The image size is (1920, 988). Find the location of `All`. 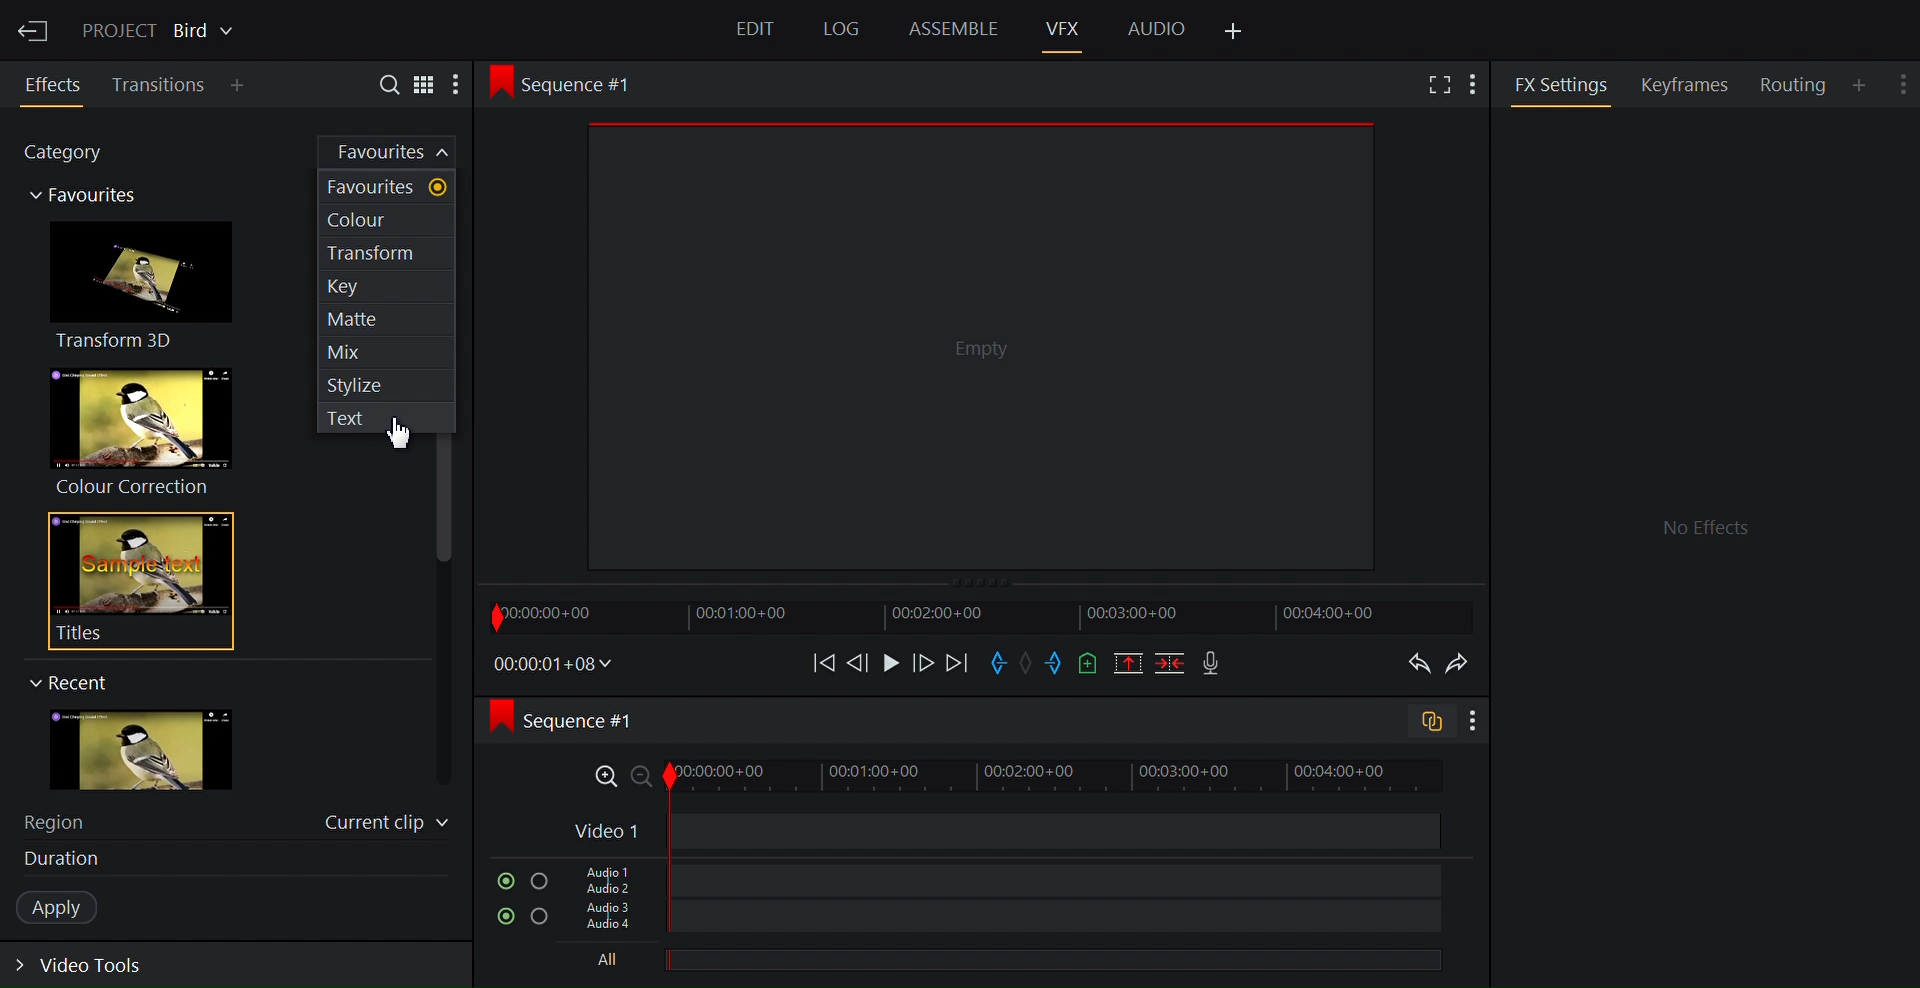

All is located at coordinates (995, 962).